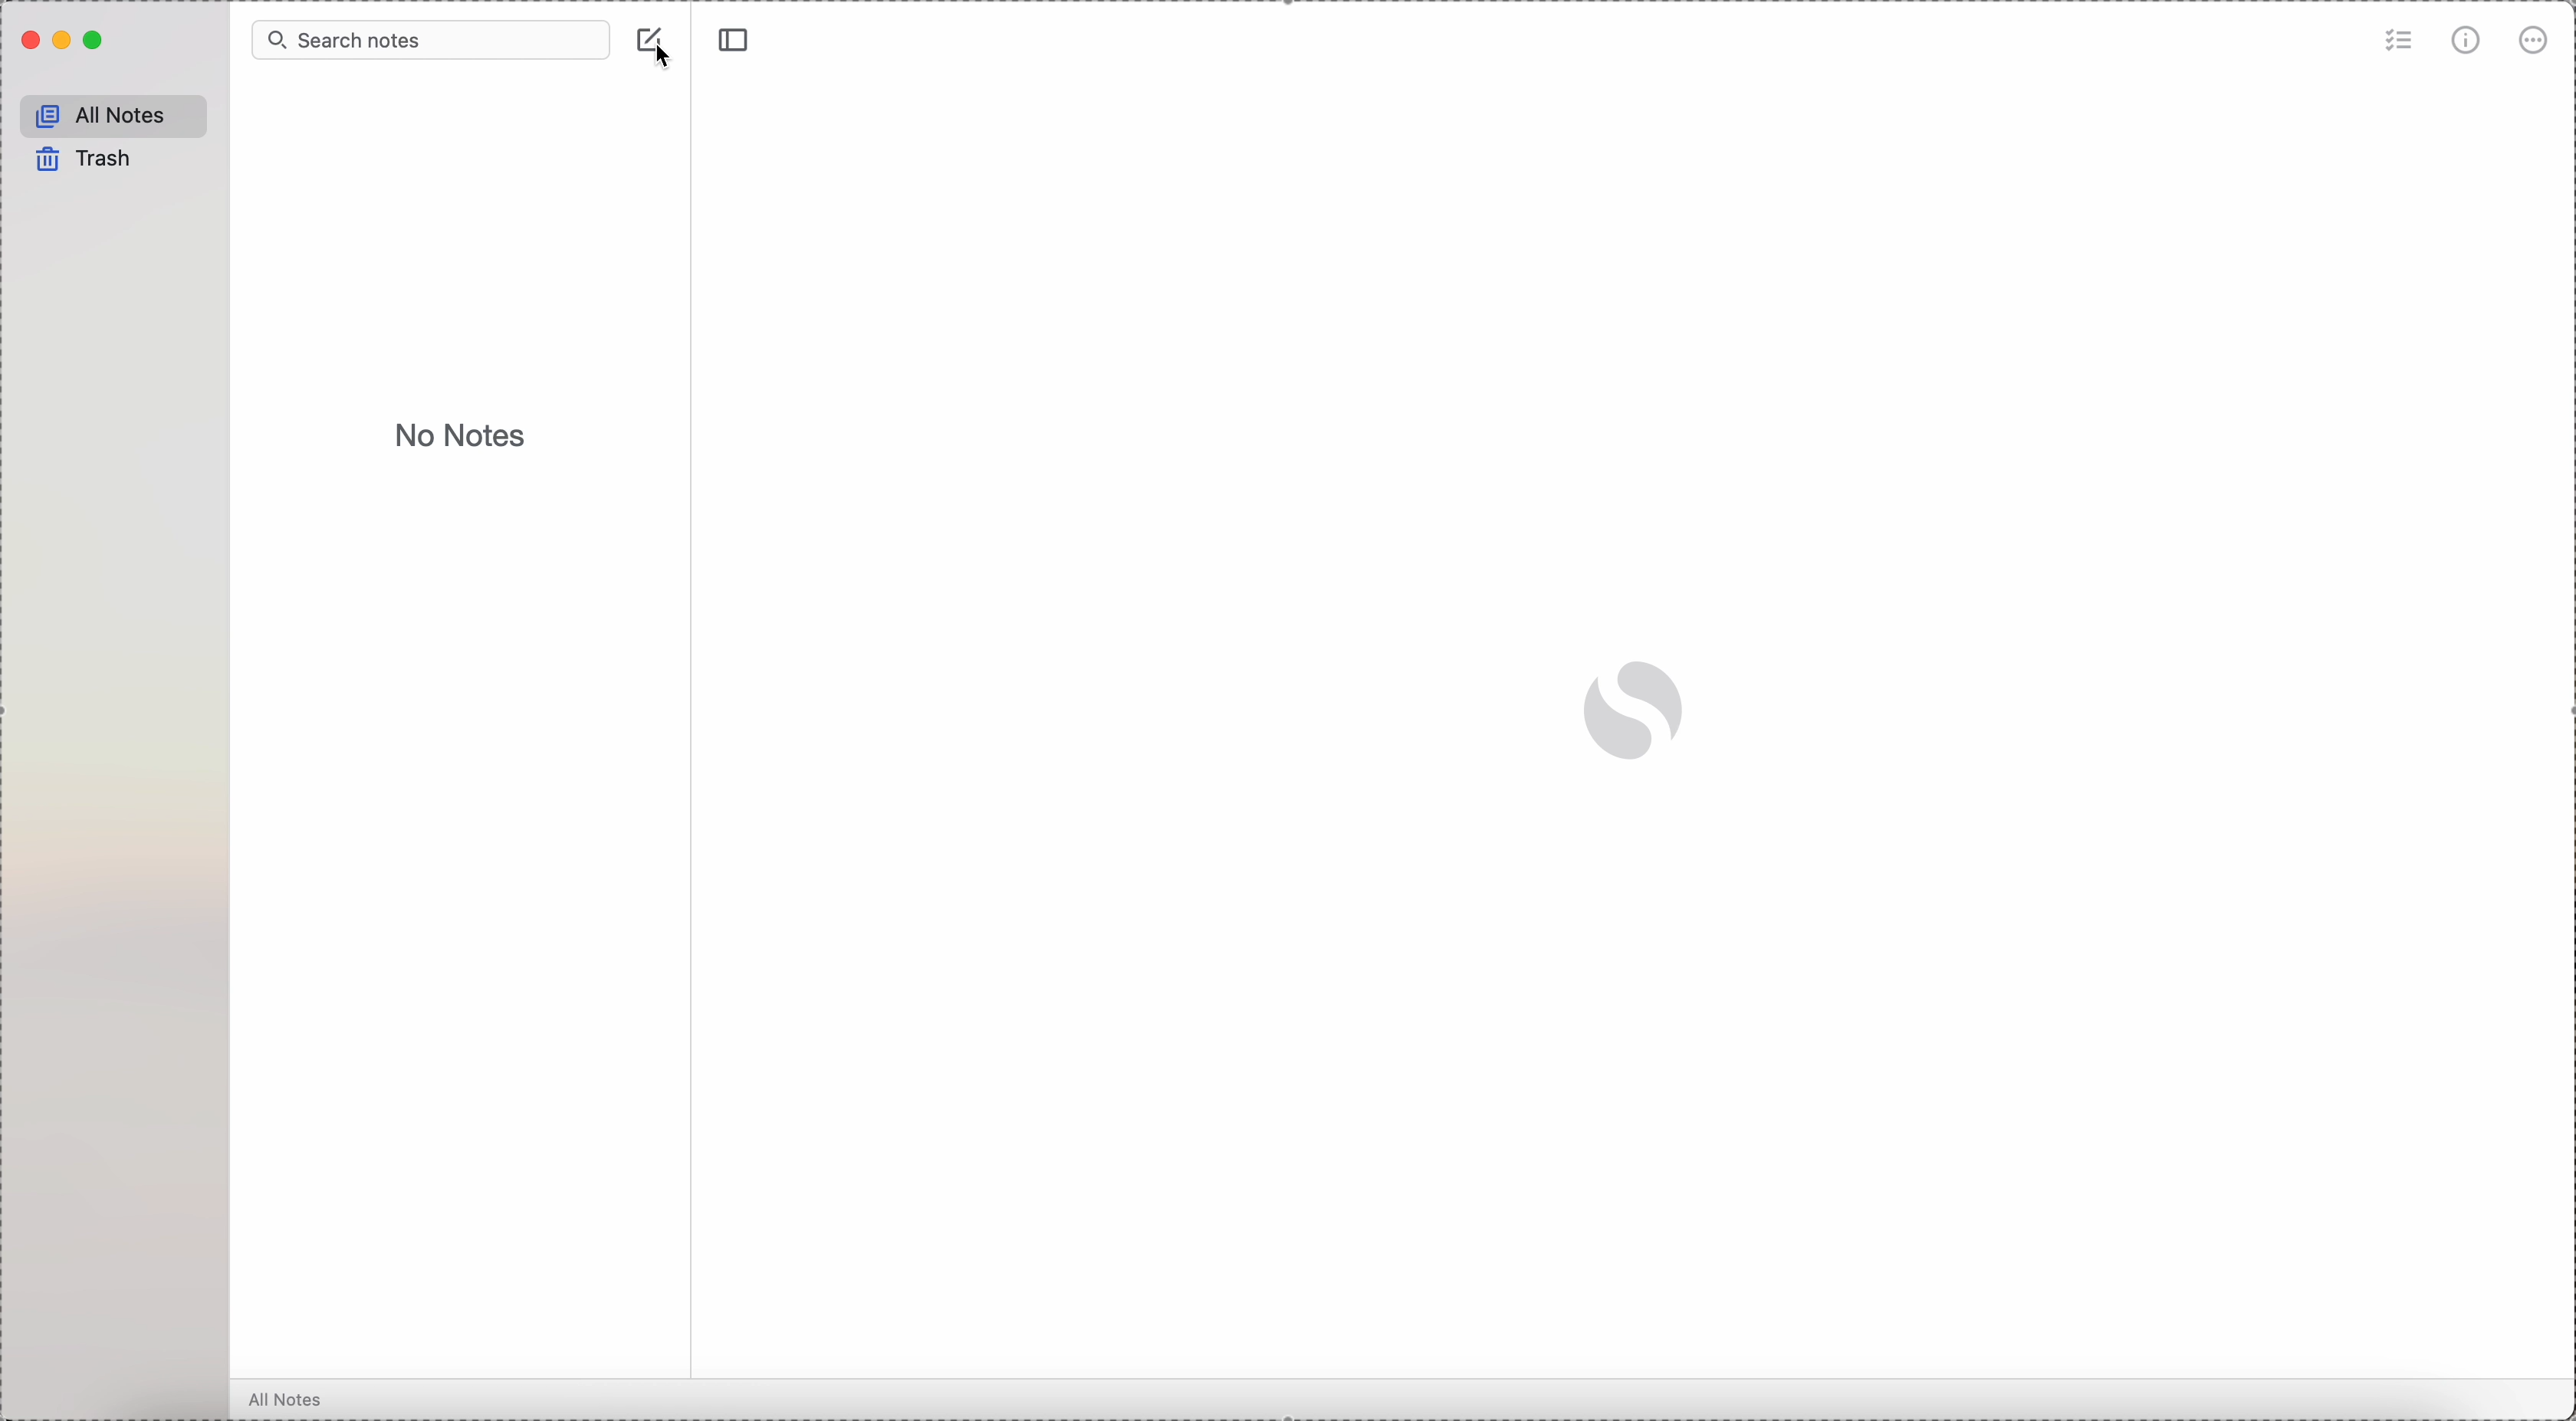 This screenshot has width=2576, height=1421. What do you see at coordinates (2465, 43) in the screenshot?
I see `metrics` at bounding box center [2465, 43].